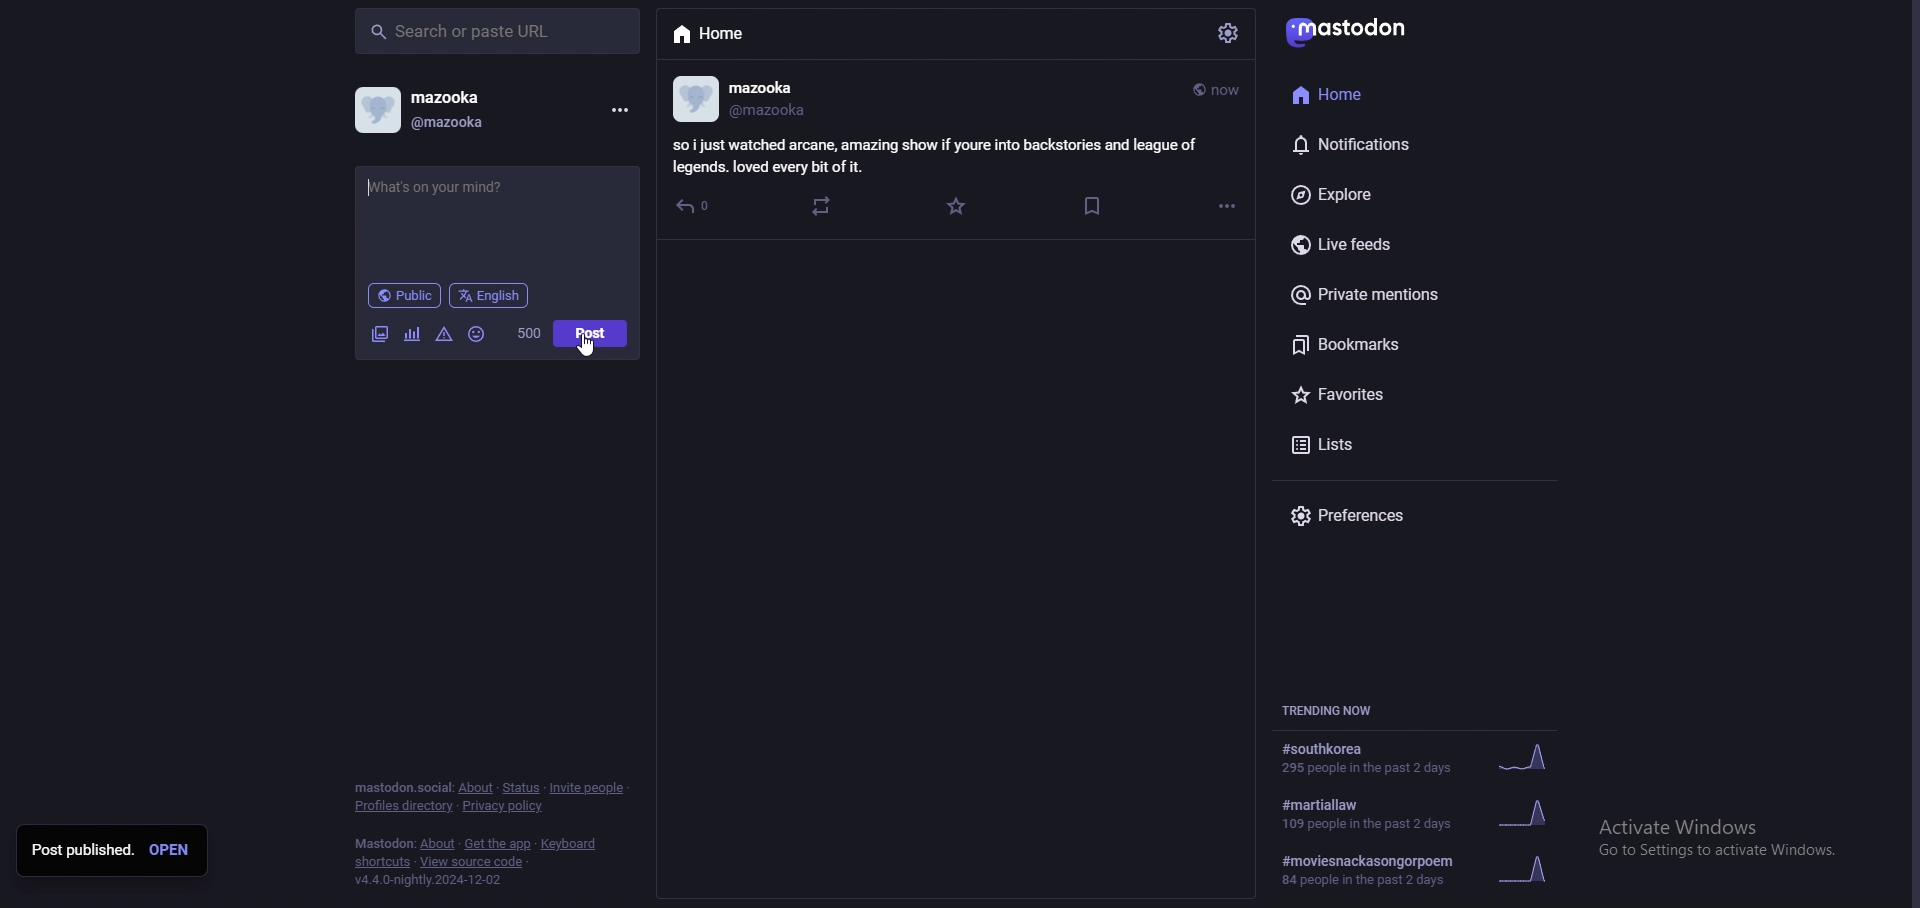  What do you see at coordinates (1229, 207) in the screenshot?
I see `options` at bounding box center [1229, 207].